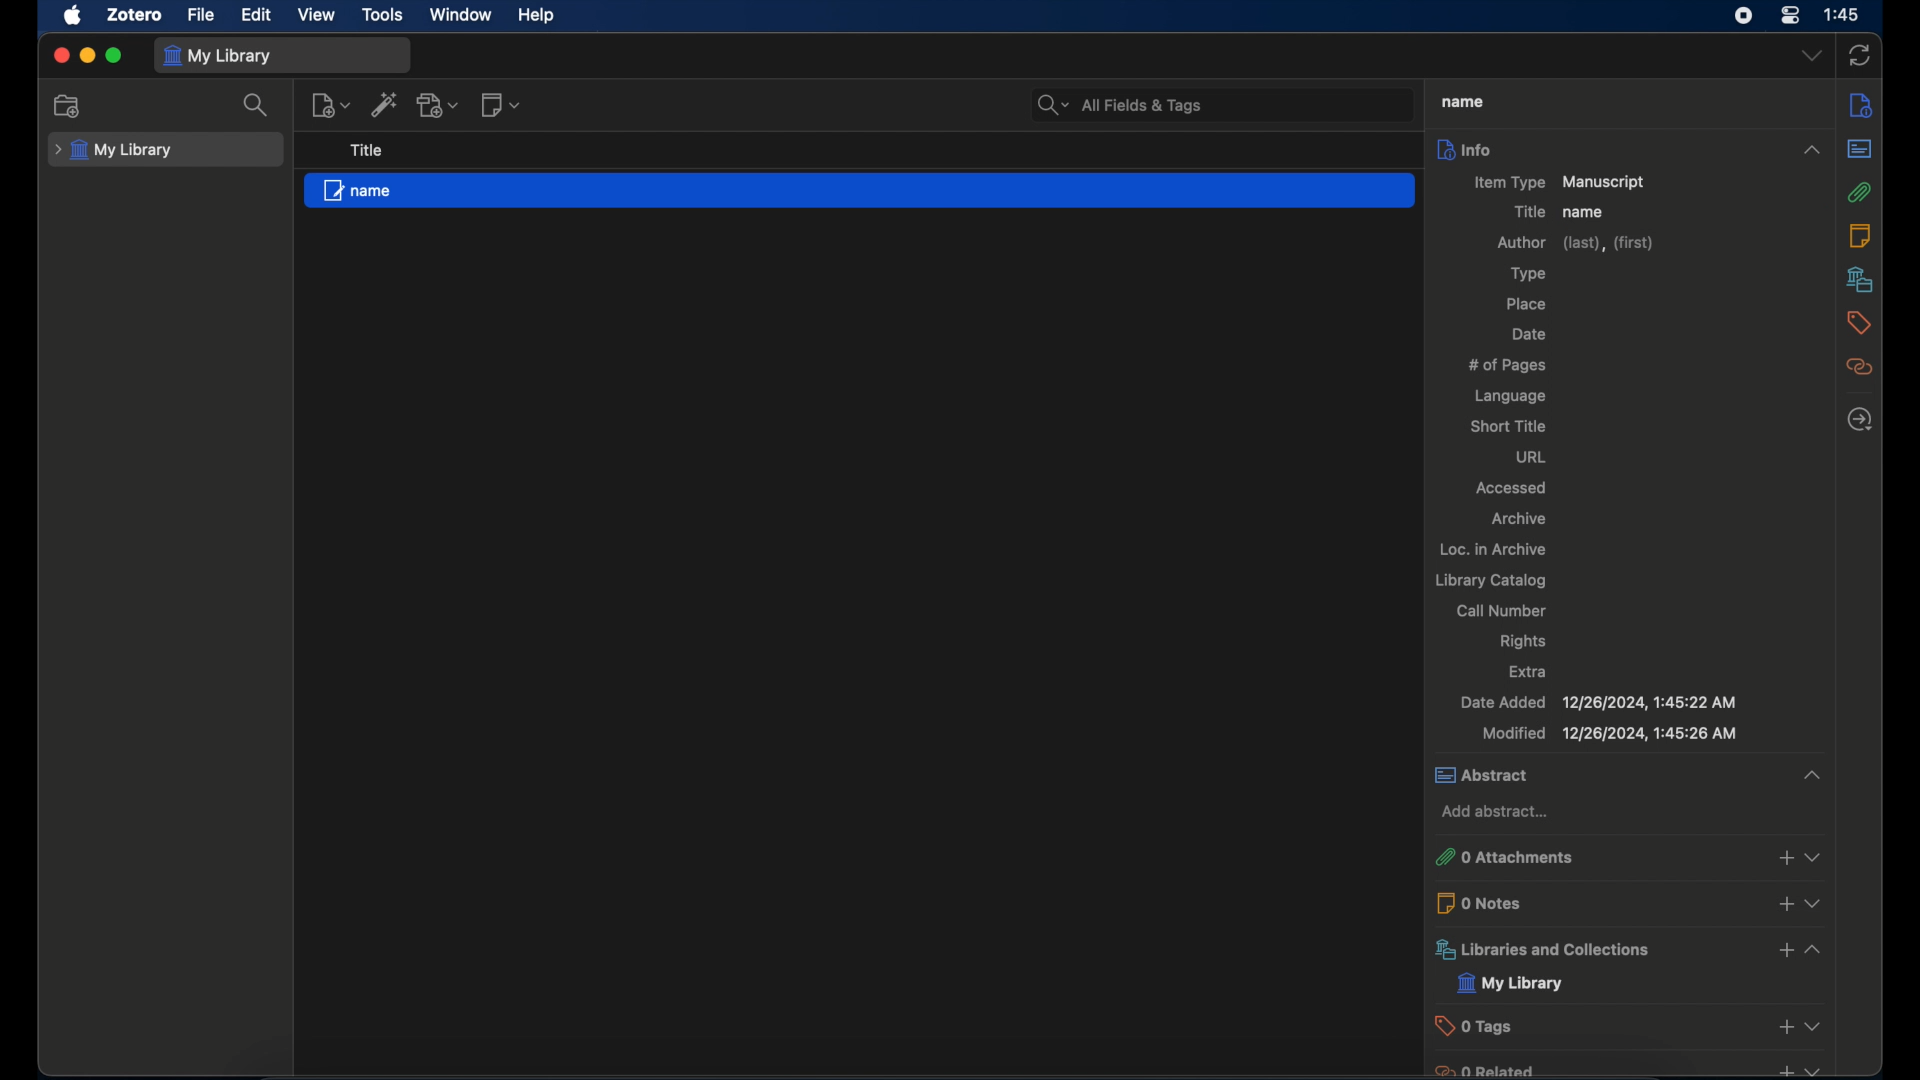  What do you see at coordinates (1535, 458) in the screenshot?
I see `url` at bounding box center [1535, 458].